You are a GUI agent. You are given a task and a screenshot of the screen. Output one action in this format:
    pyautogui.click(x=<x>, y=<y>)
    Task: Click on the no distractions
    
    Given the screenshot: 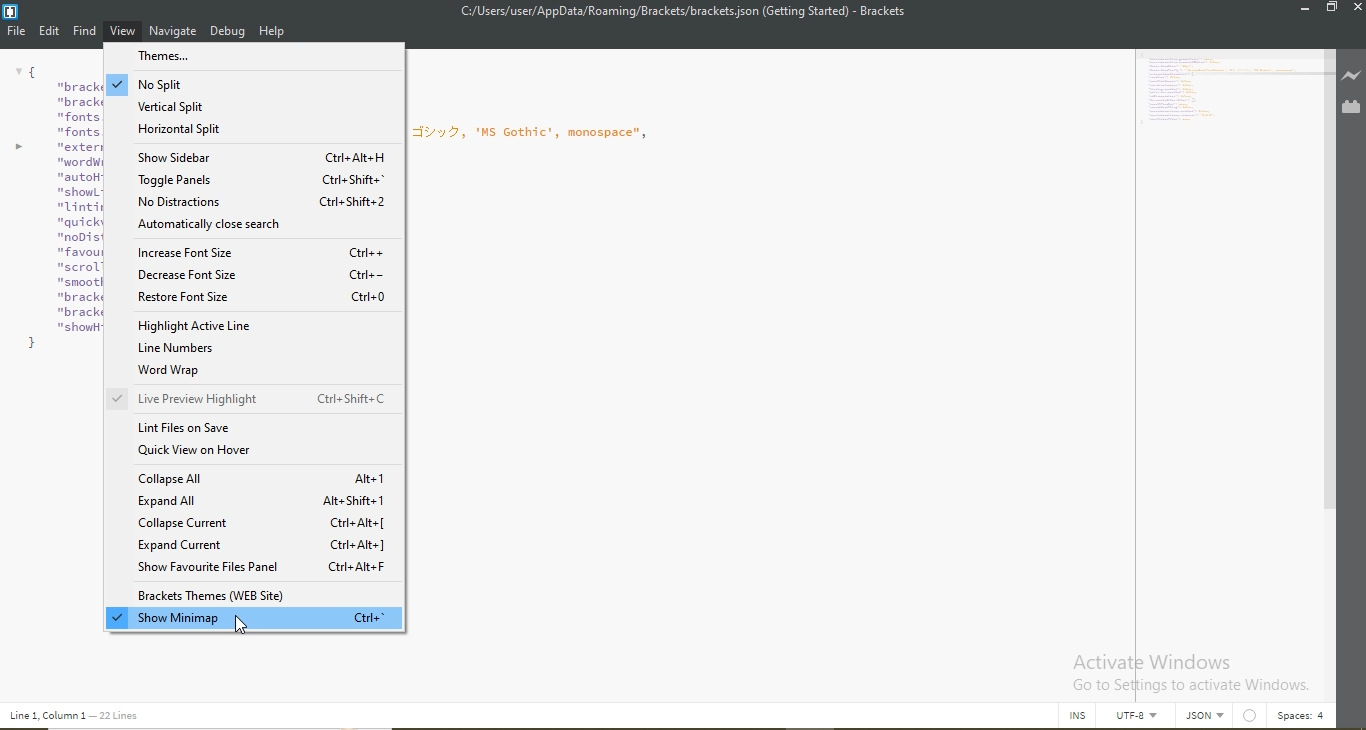 What is the action you would take?
    pyautogui.click(x=251, y=202)
    